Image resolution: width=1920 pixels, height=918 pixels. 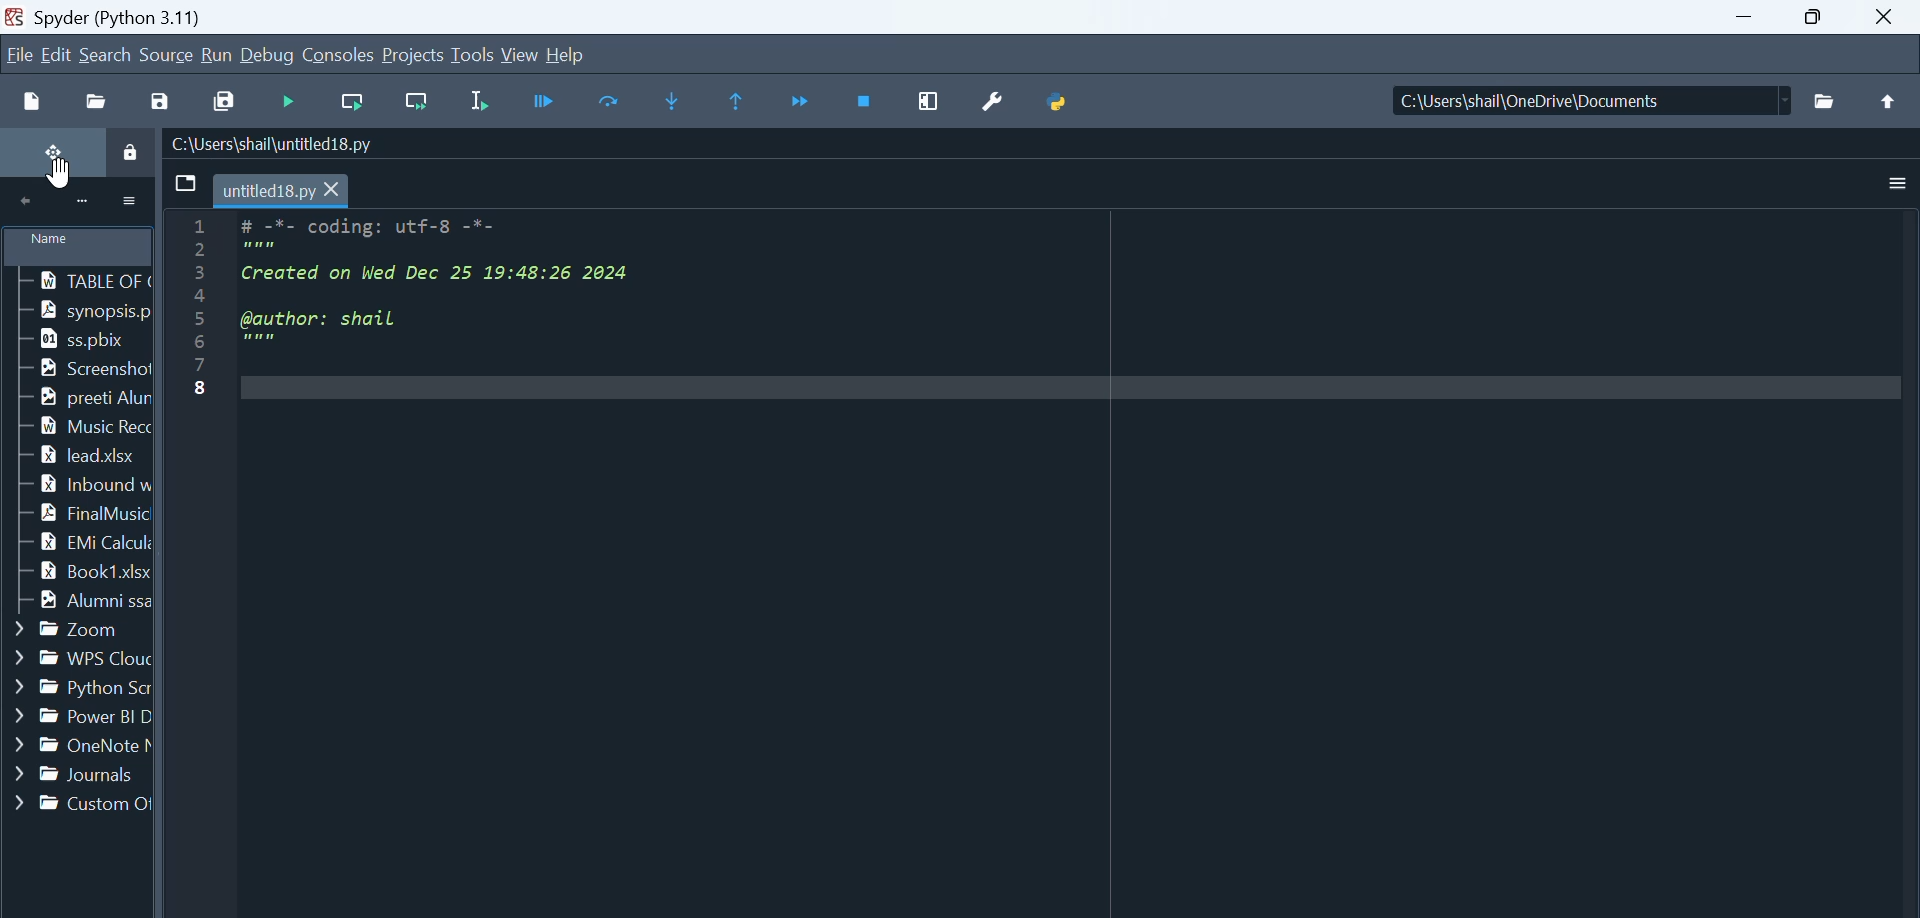 I want to click on open parent directory, so click(x=1889, y=101).